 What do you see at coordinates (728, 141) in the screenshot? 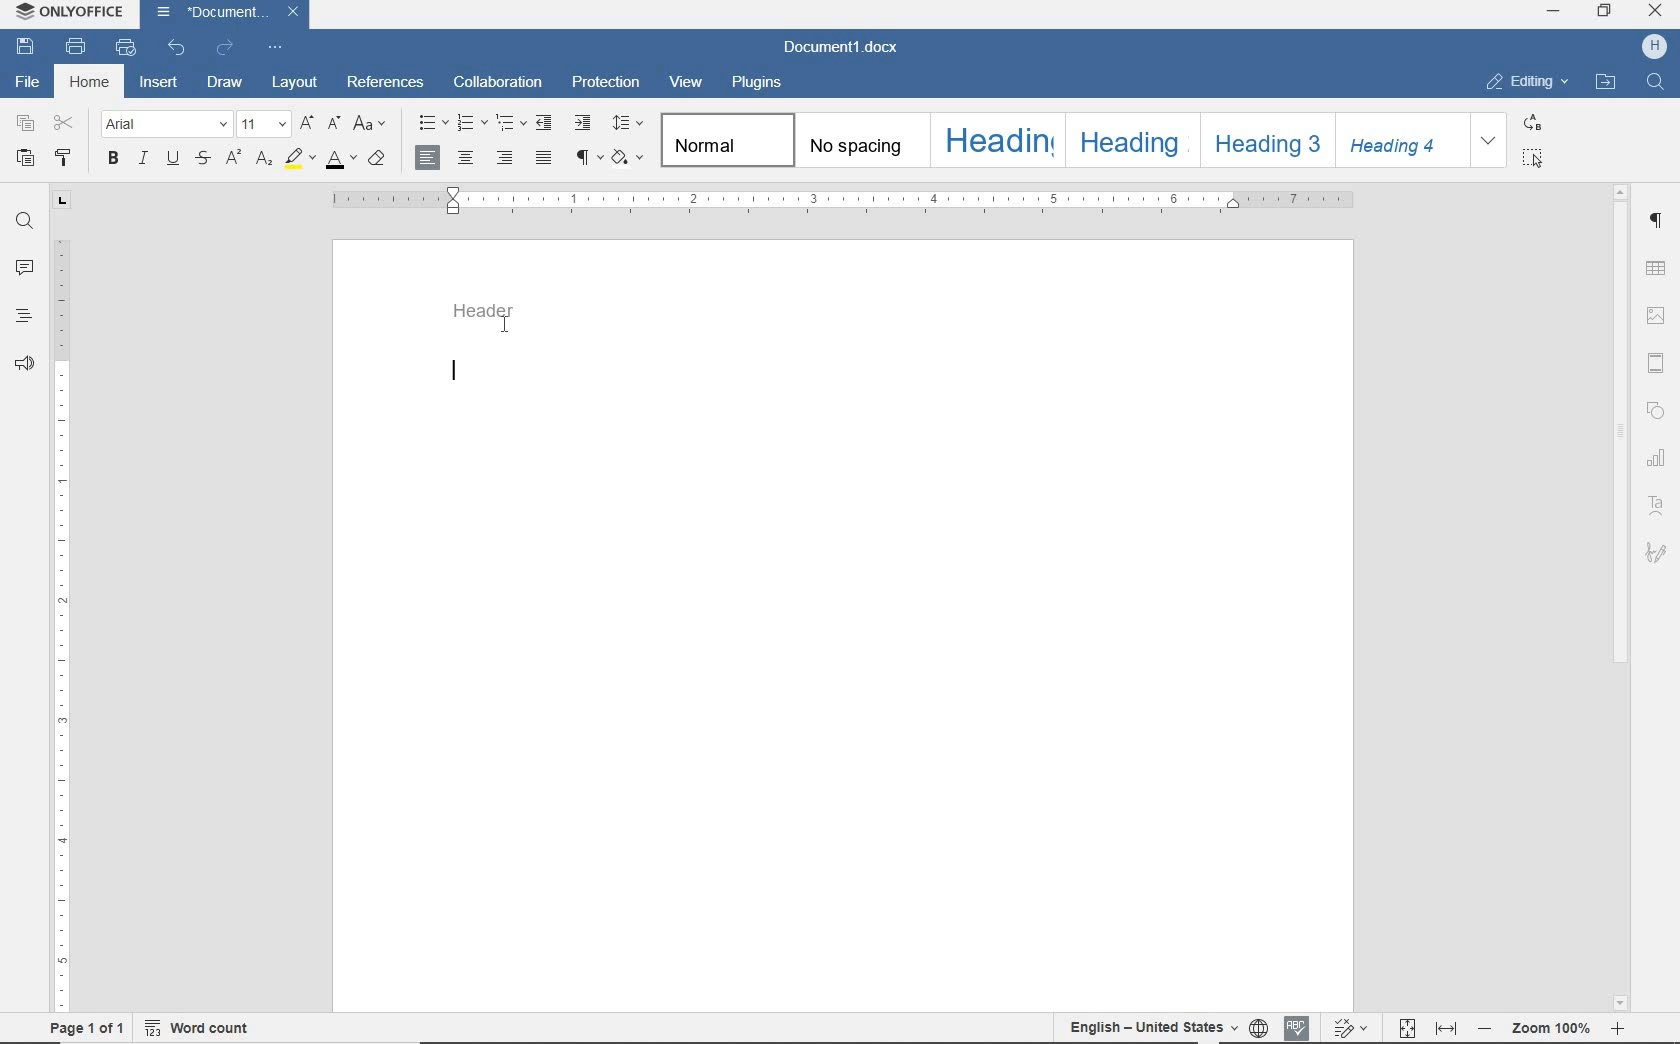
I see `Normal` at bounding box center [728, 141].